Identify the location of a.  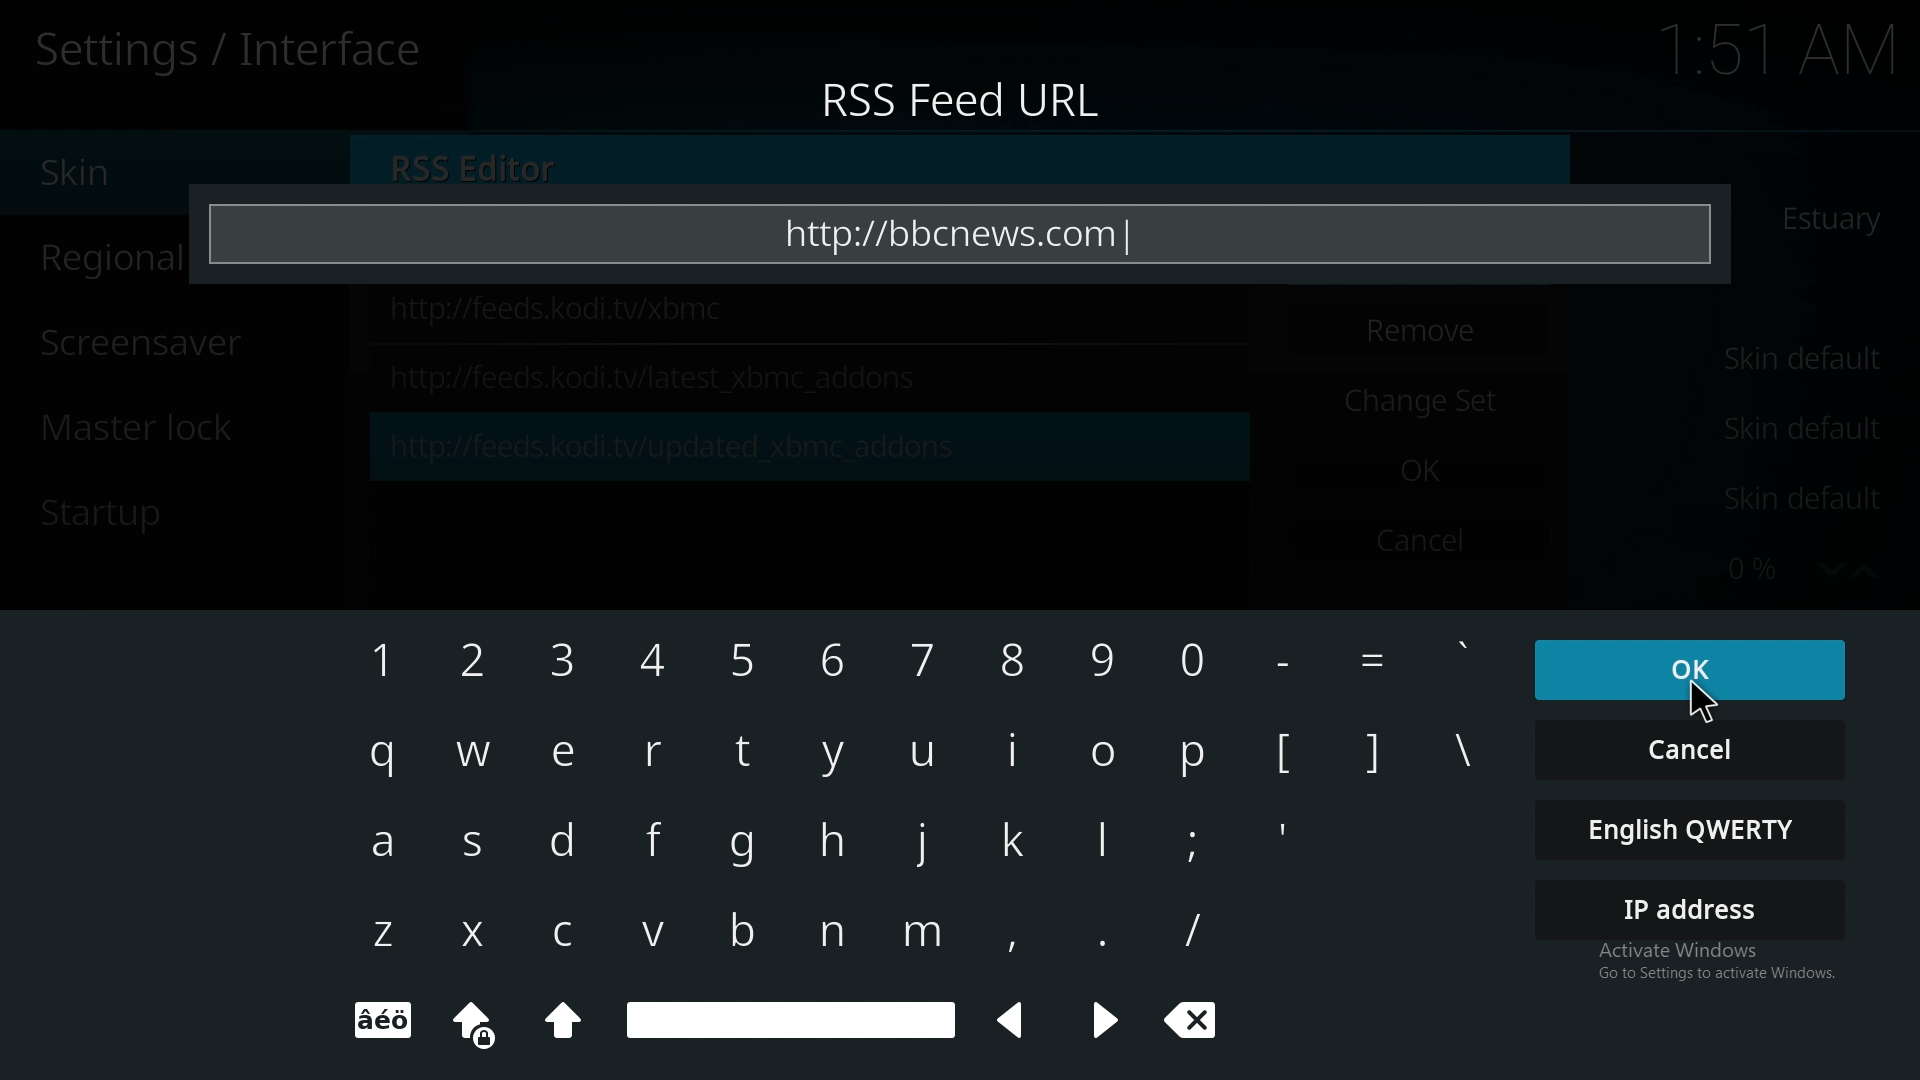
(382, 843).